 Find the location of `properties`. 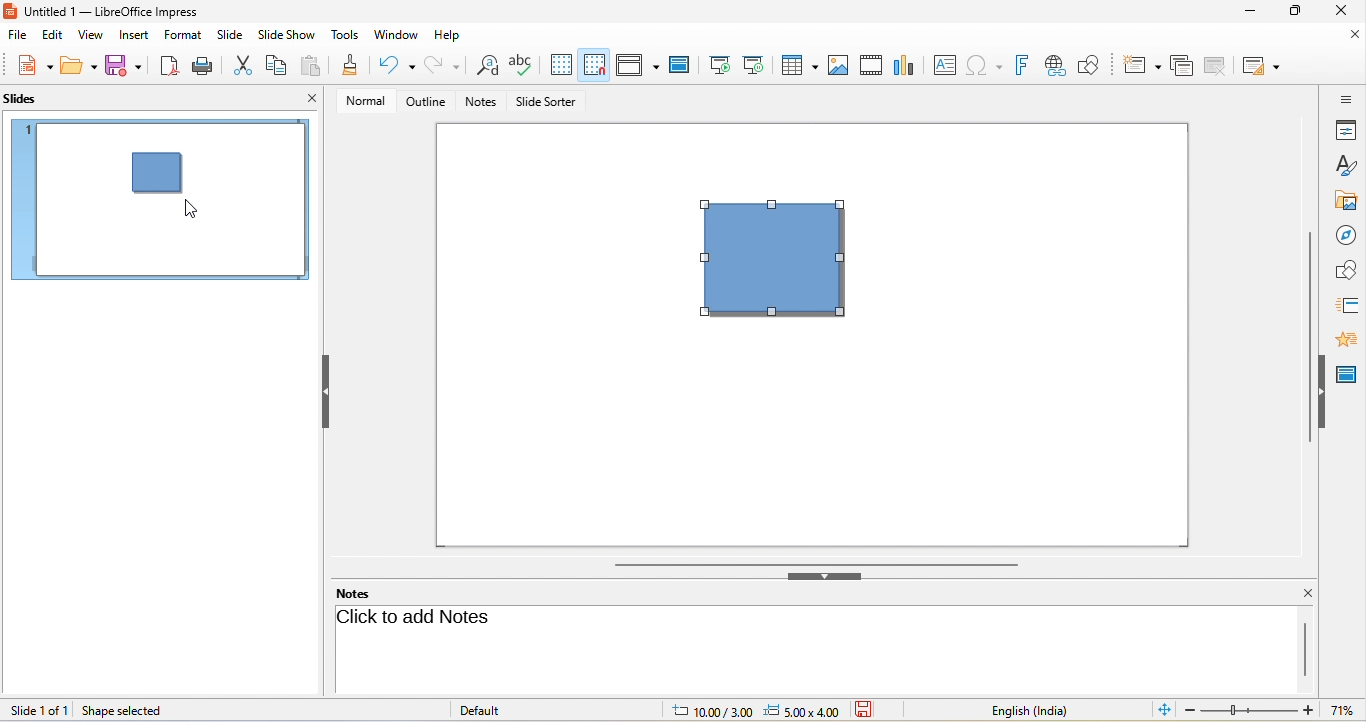

properties is located at coordinates (1345, 130).